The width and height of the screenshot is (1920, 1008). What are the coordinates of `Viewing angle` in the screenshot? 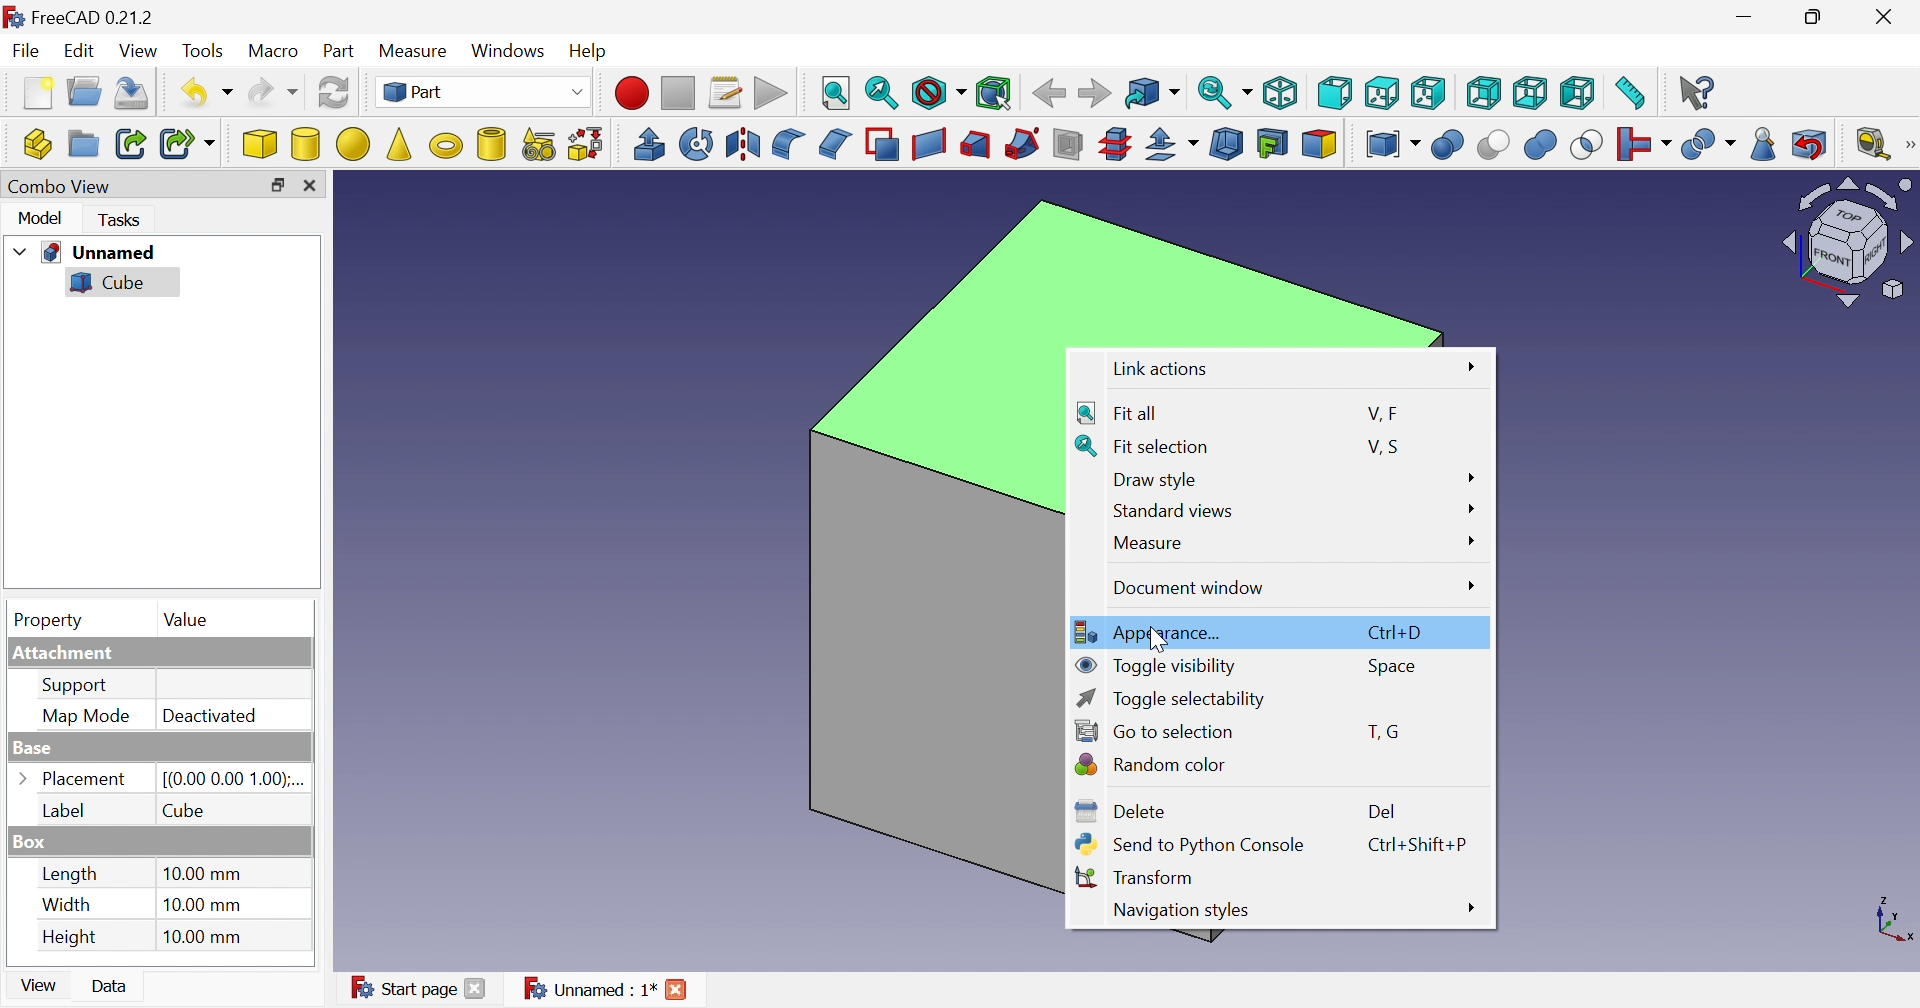 It's located at (1843, 243).